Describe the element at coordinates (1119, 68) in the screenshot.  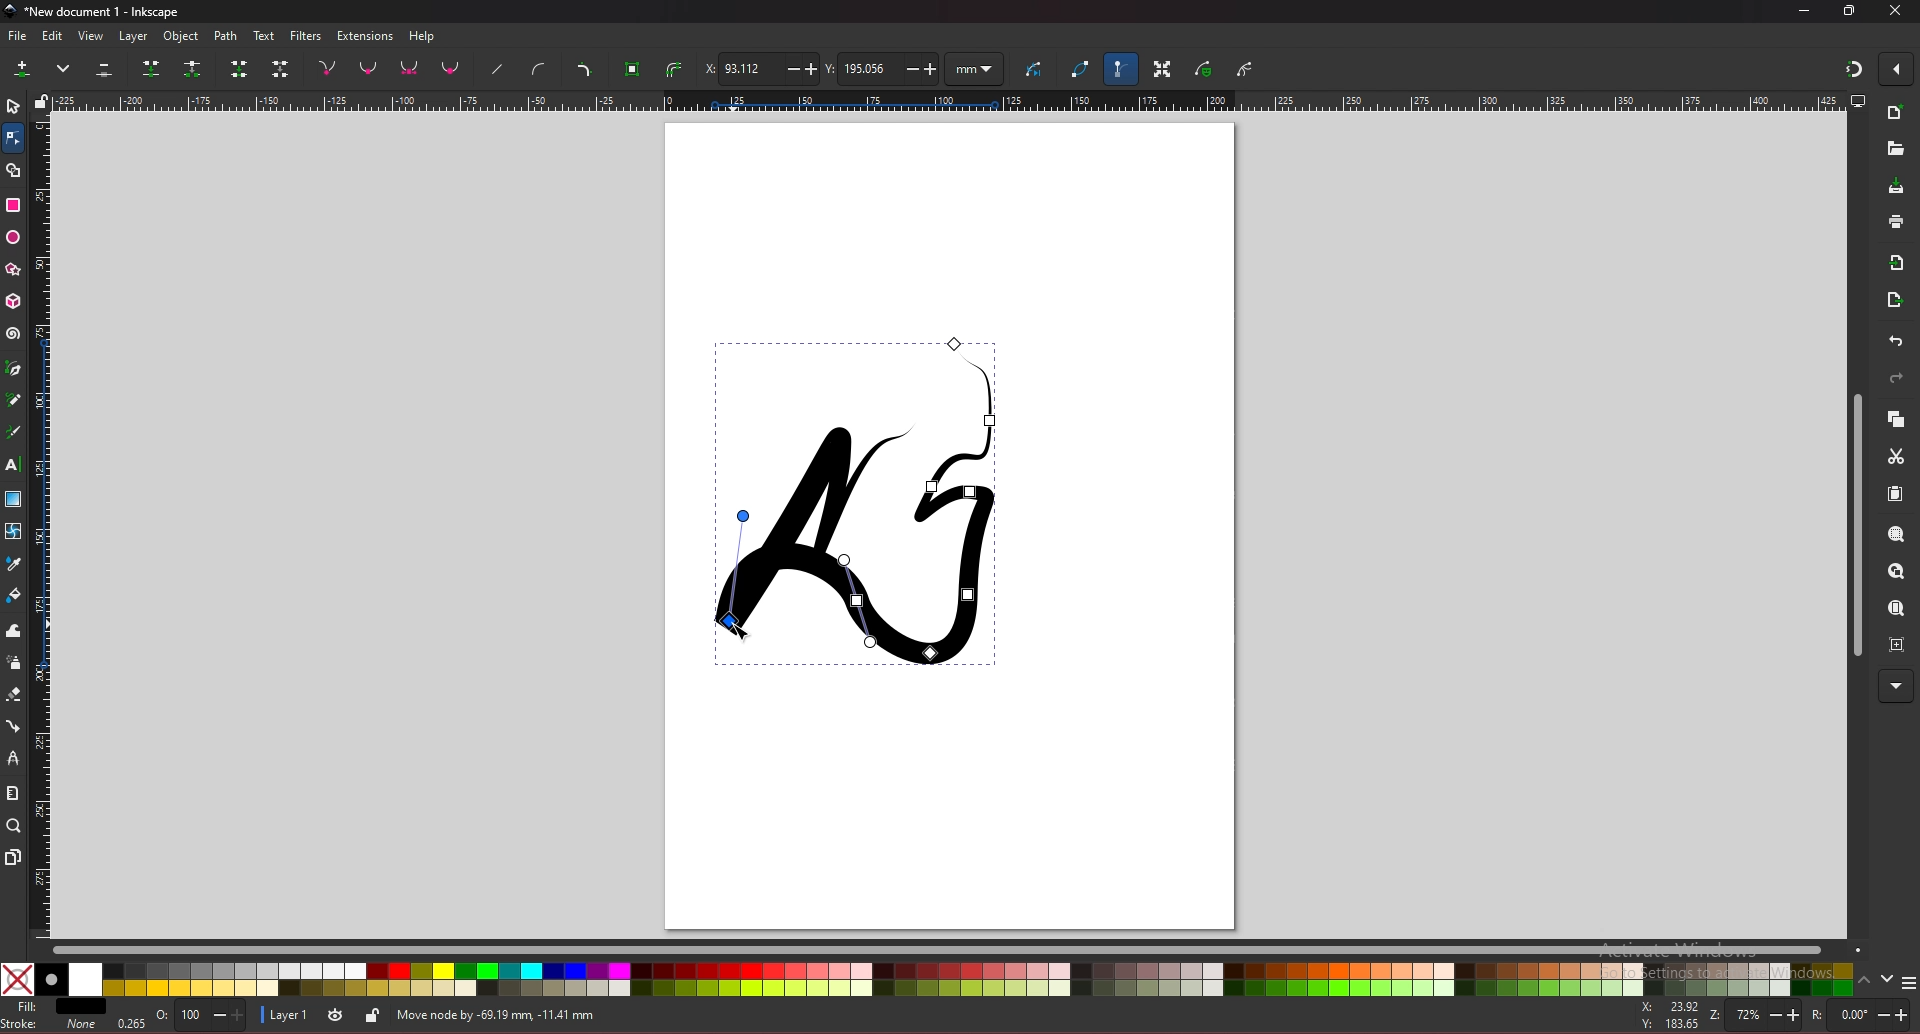
I see `bezier handle` at that location.